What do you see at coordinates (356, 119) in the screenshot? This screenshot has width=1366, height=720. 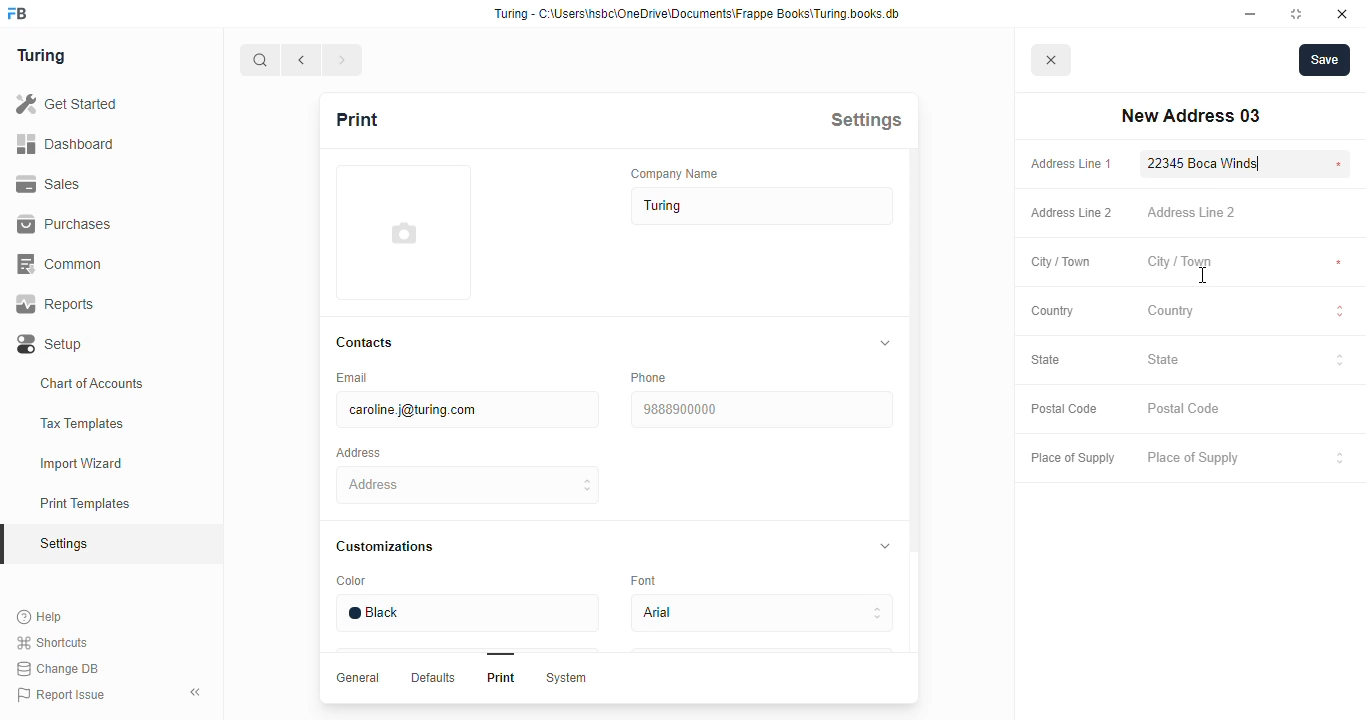 I see `print` at bounding box center [356, 119].